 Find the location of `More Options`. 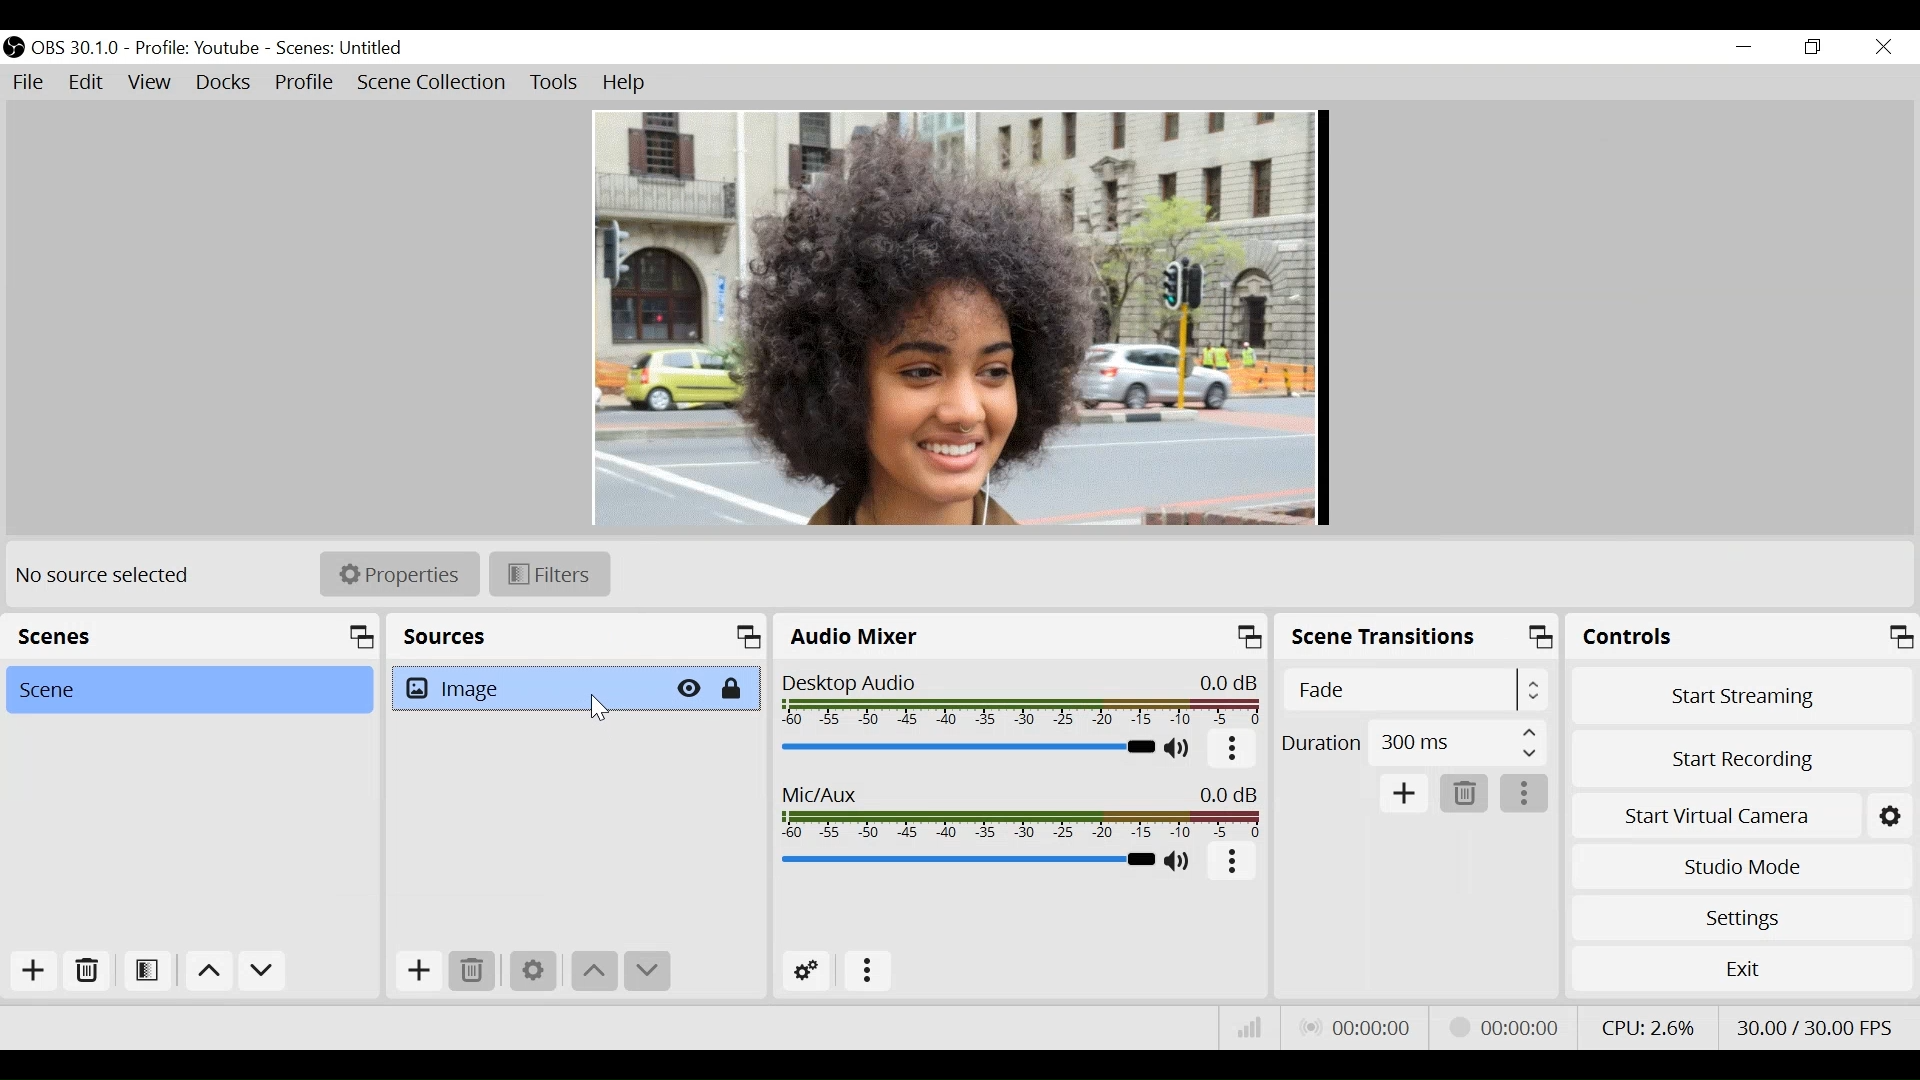

More Options is located at coordinates (1235, 865).